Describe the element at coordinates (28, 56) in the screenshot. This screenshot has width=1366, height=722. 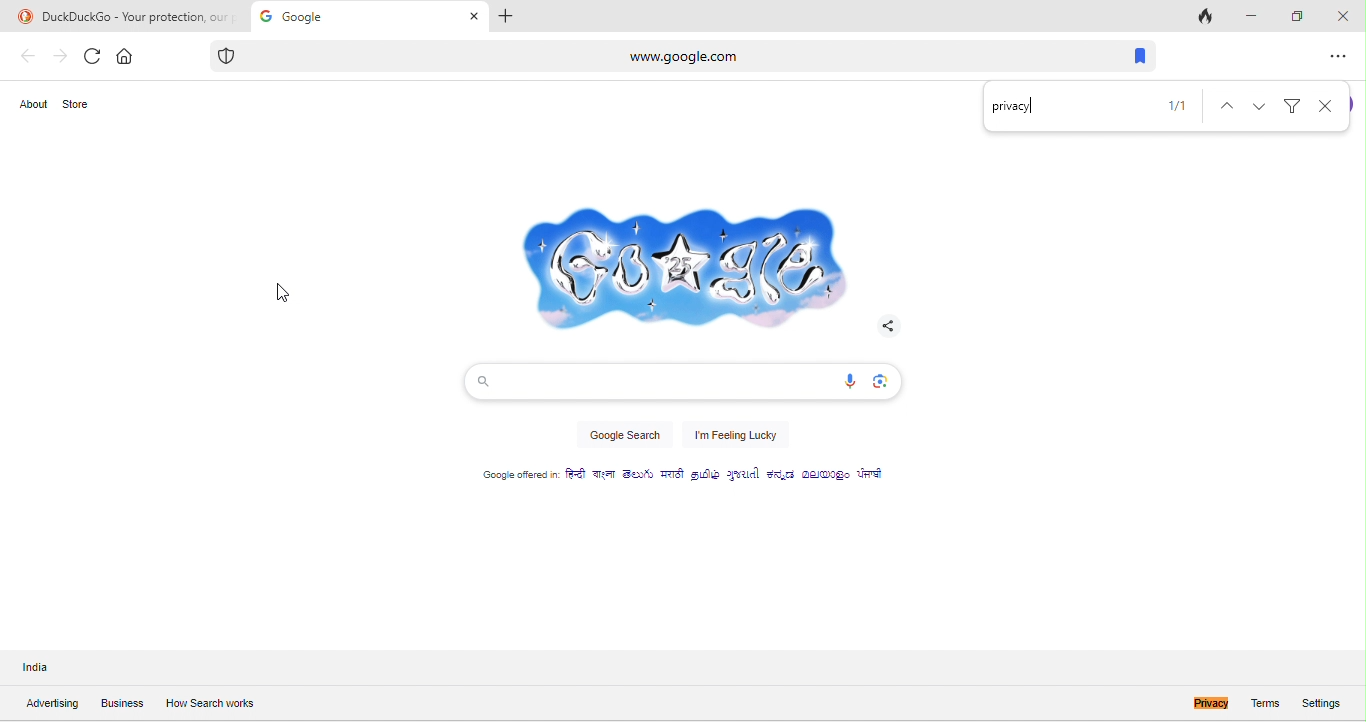
I see `back` at that location.